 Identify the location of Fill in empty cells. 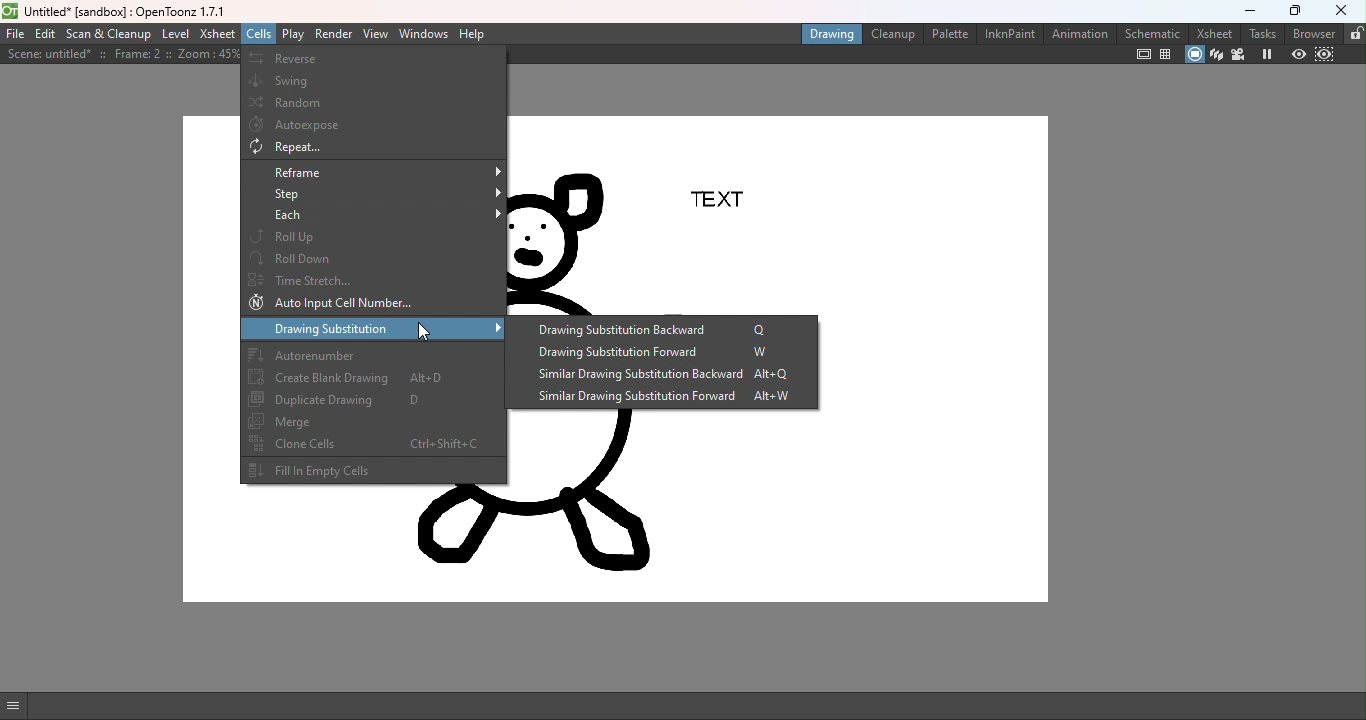
(374, 474).